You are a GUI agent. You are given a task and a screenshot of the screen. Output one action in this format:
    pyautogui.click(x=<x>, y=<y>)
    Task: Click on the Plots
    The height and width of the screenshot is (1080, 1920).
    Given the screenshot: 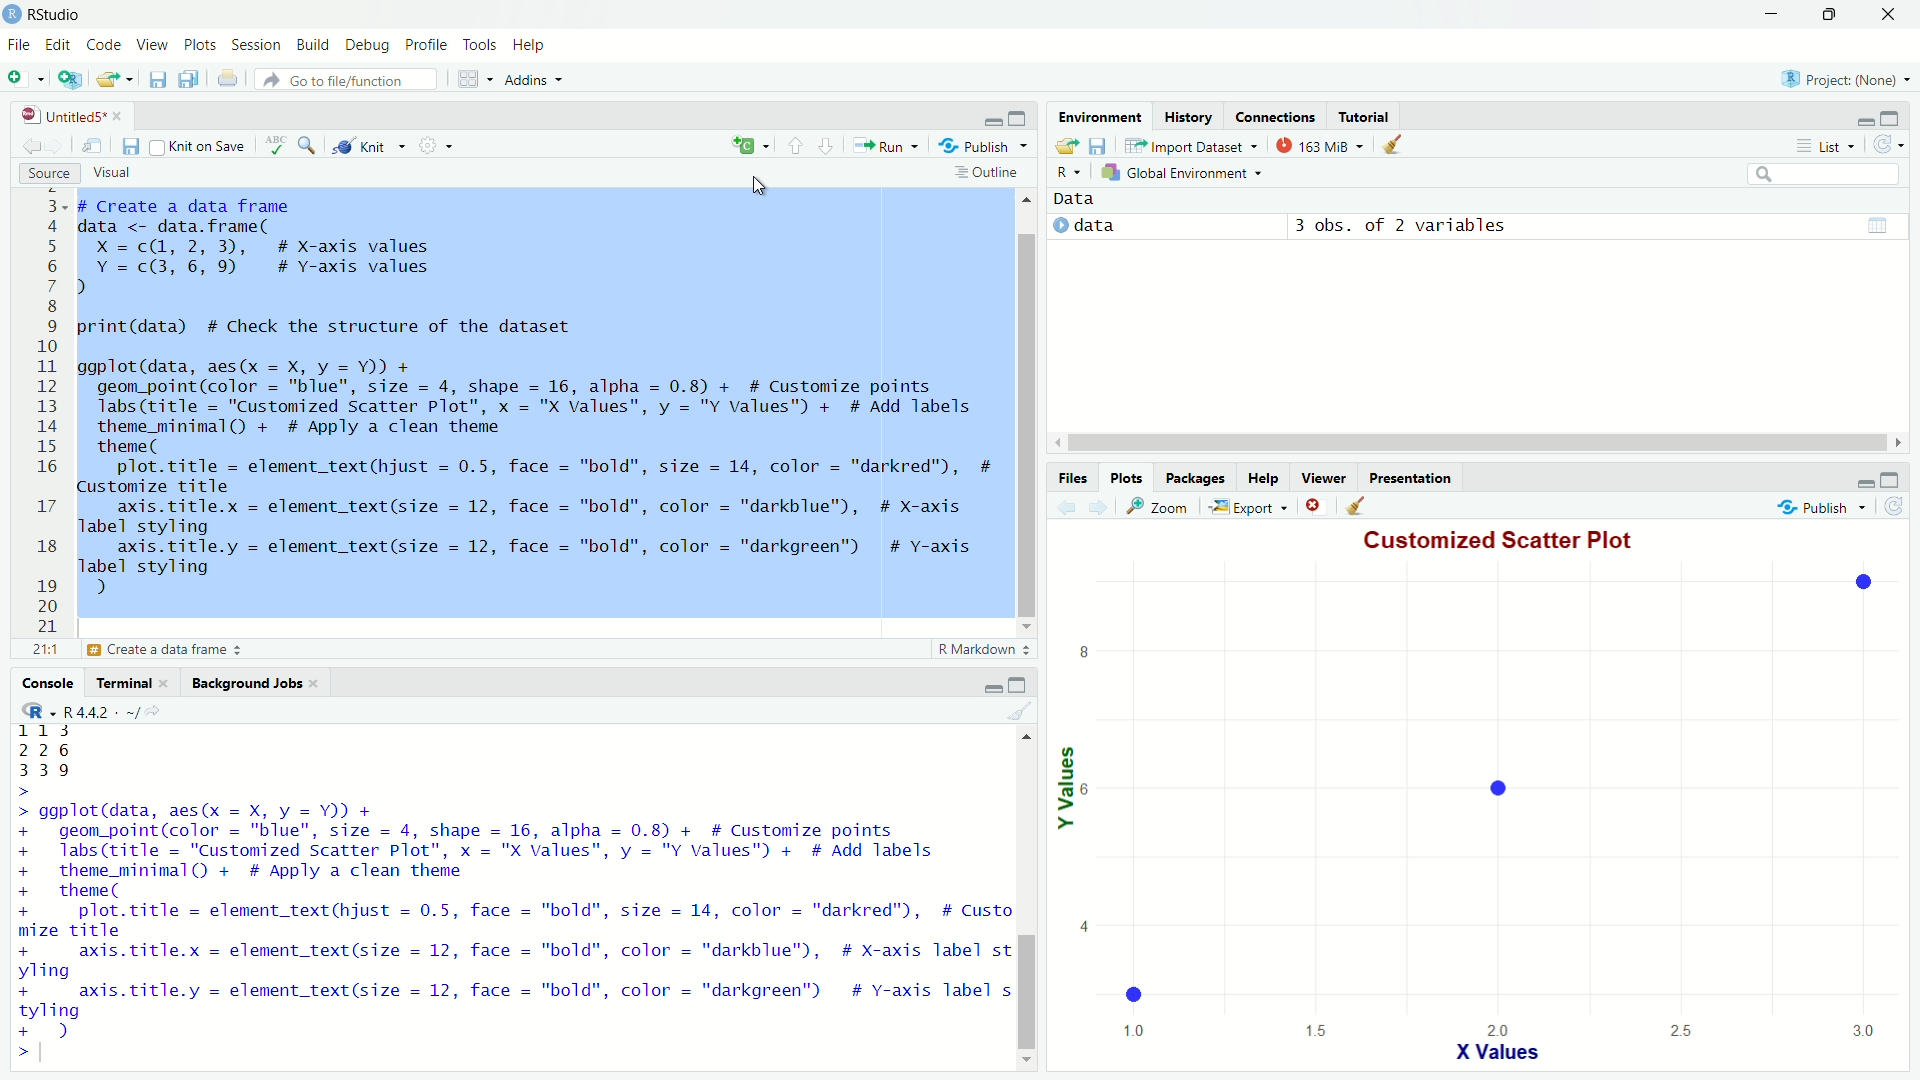 What is the action you would take?
    pyautogui.click(x=1127, y=480)
    